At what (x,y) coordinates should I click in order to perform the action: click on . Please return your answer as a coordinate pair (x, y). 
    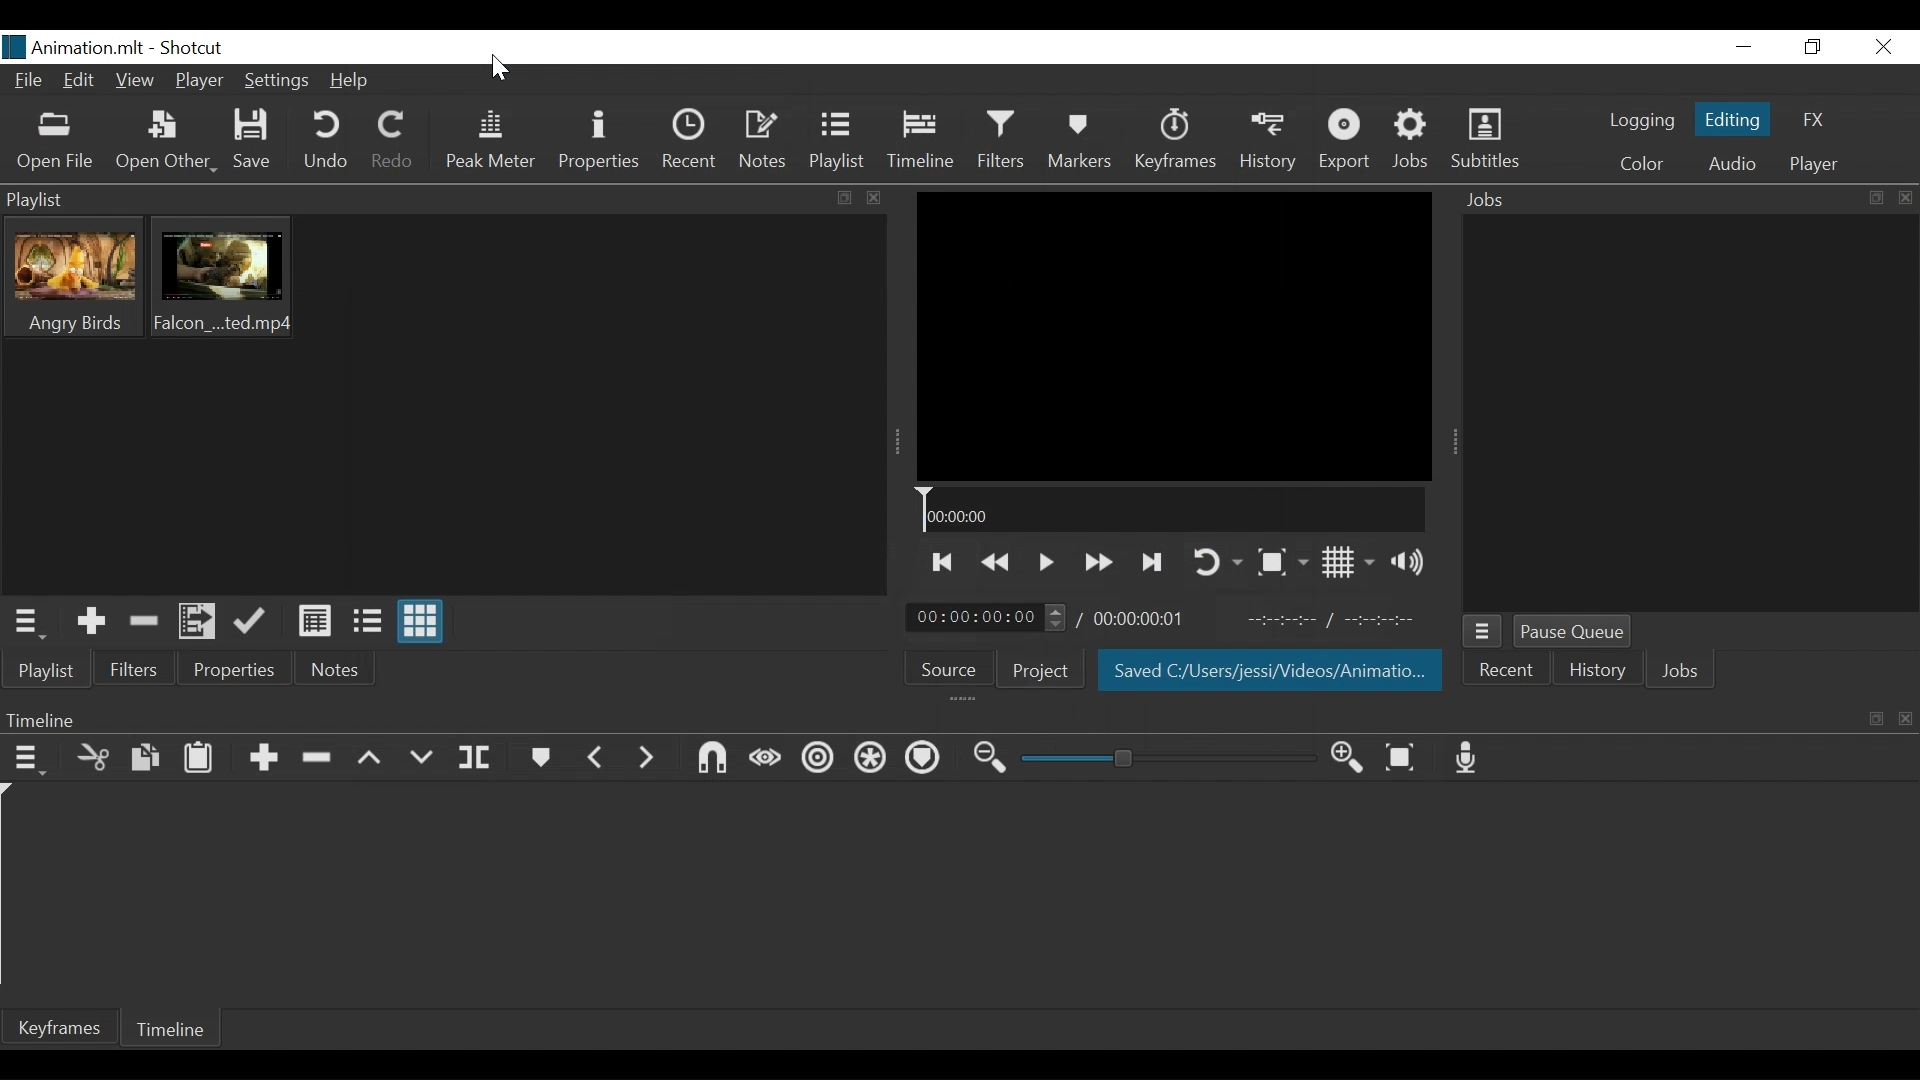
    Looking at the image, I should click on (395, 142).